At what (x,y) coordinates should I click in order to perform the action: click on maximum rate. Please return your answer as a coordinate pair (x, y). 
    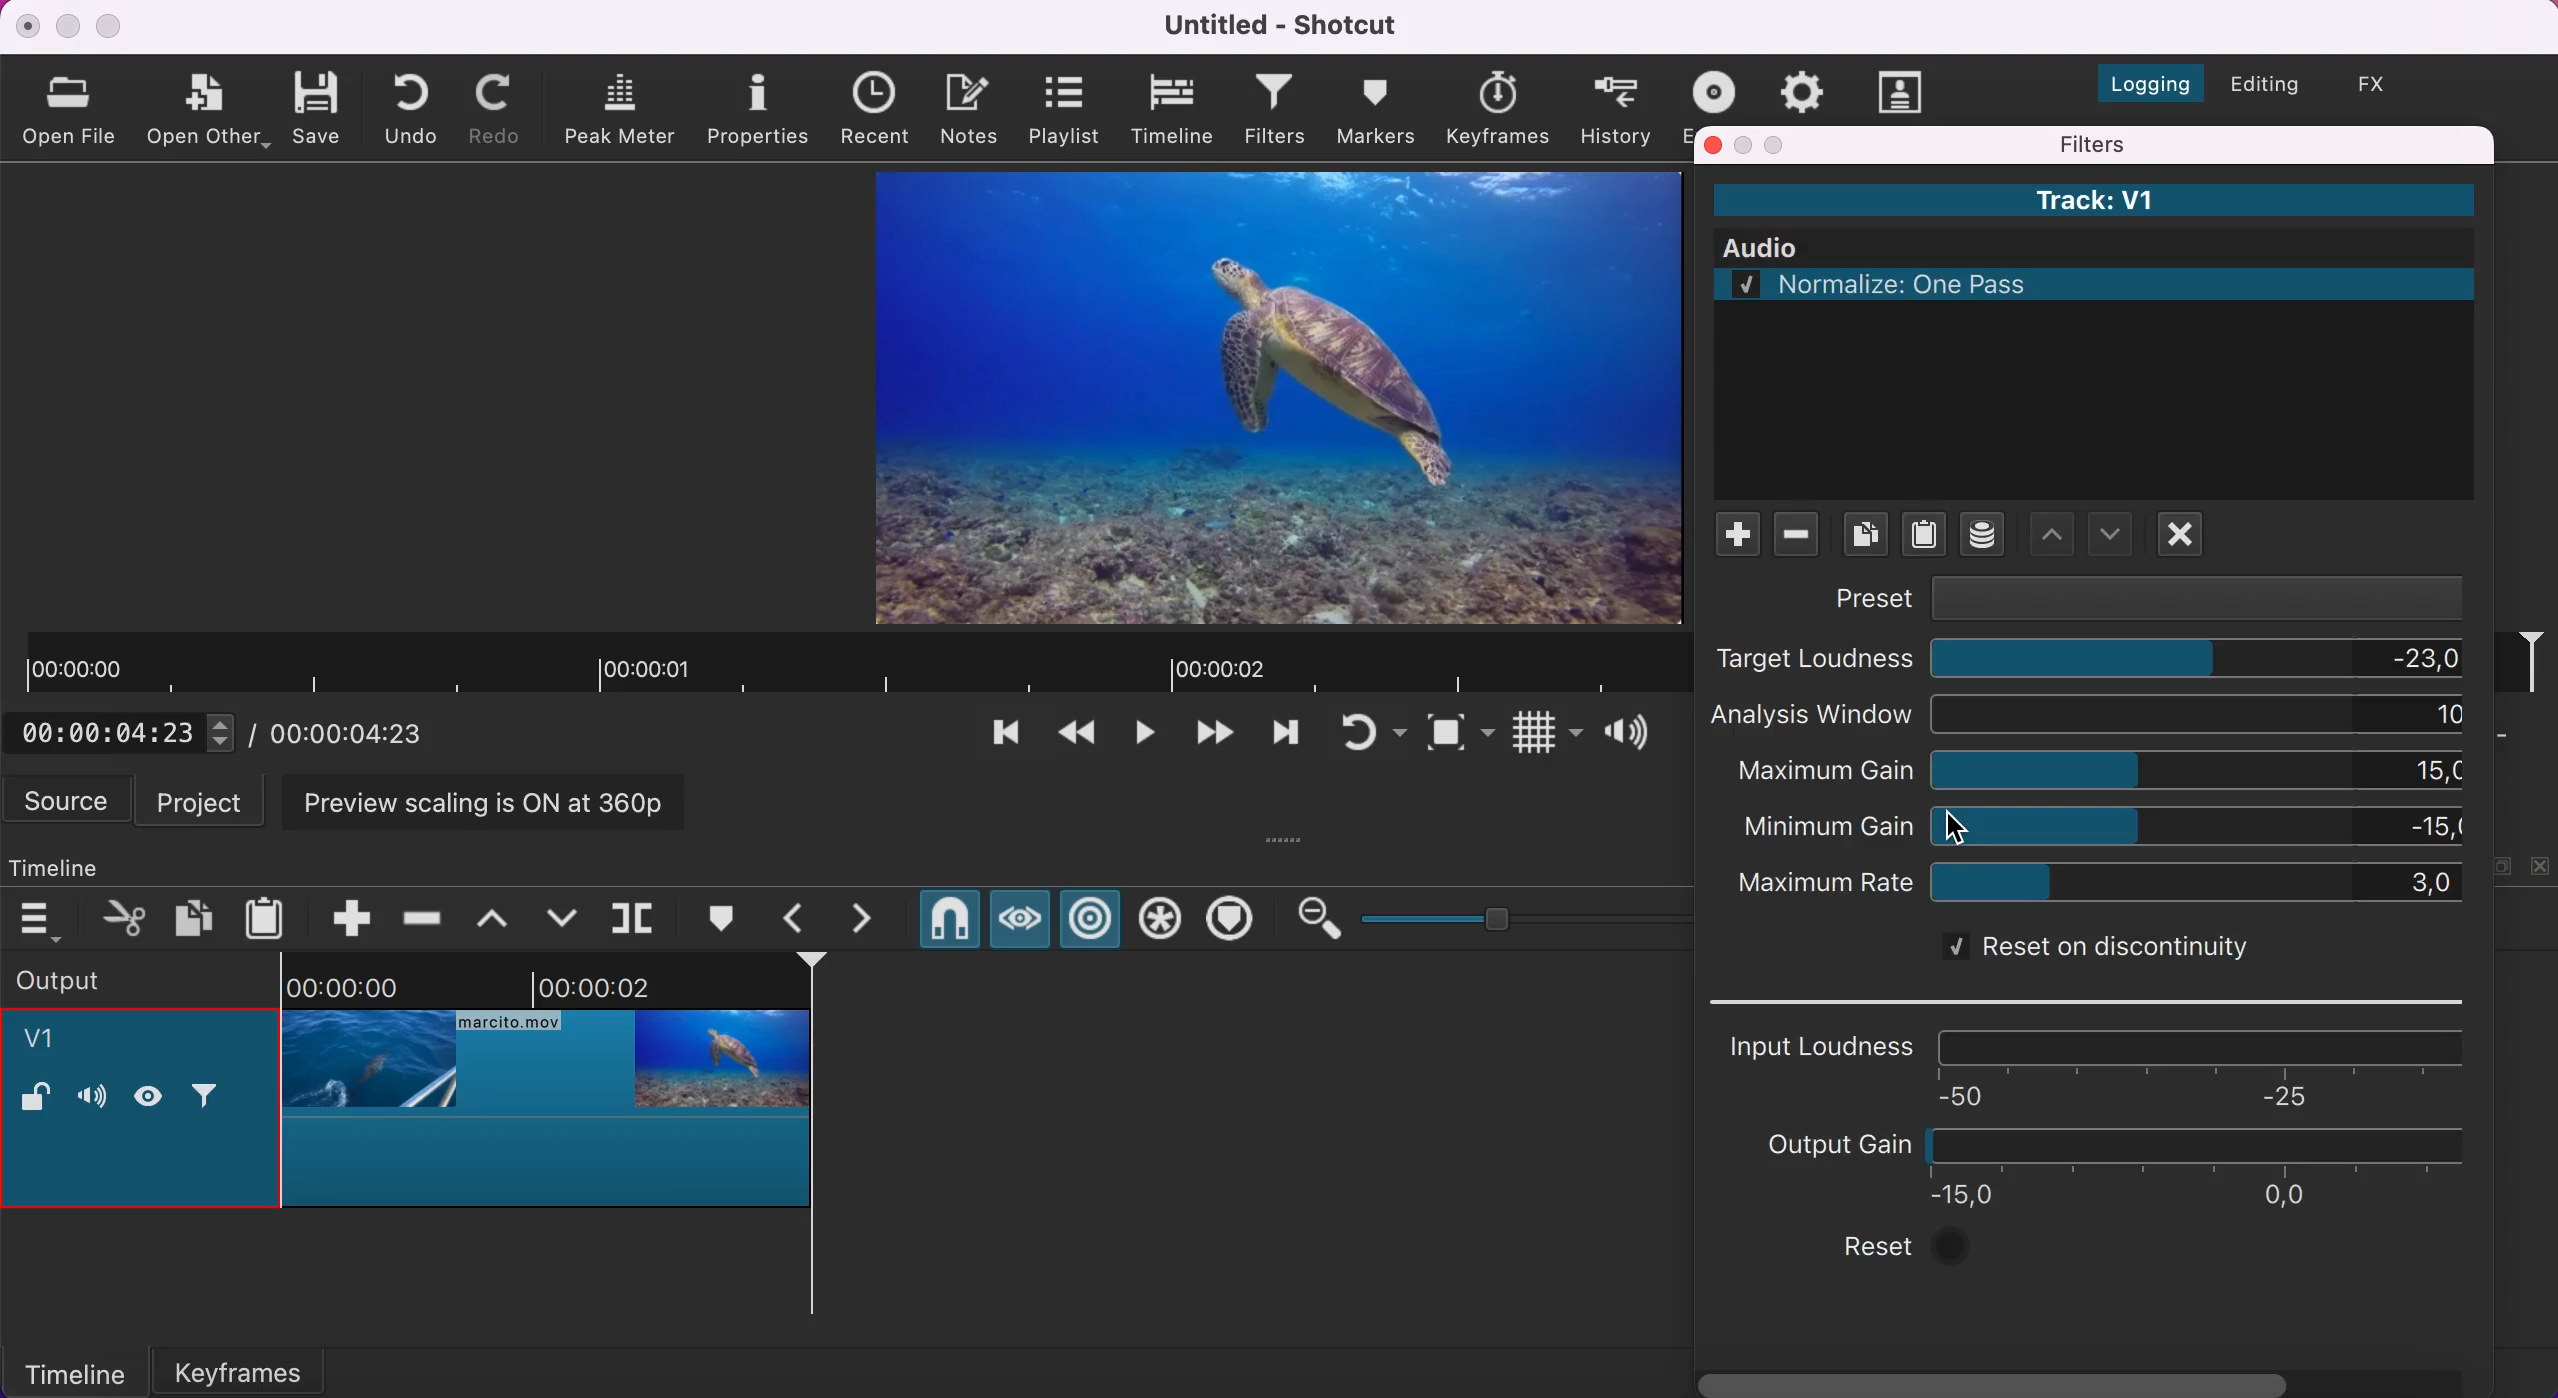
    Looking at the image, I should click on (2099, 884).